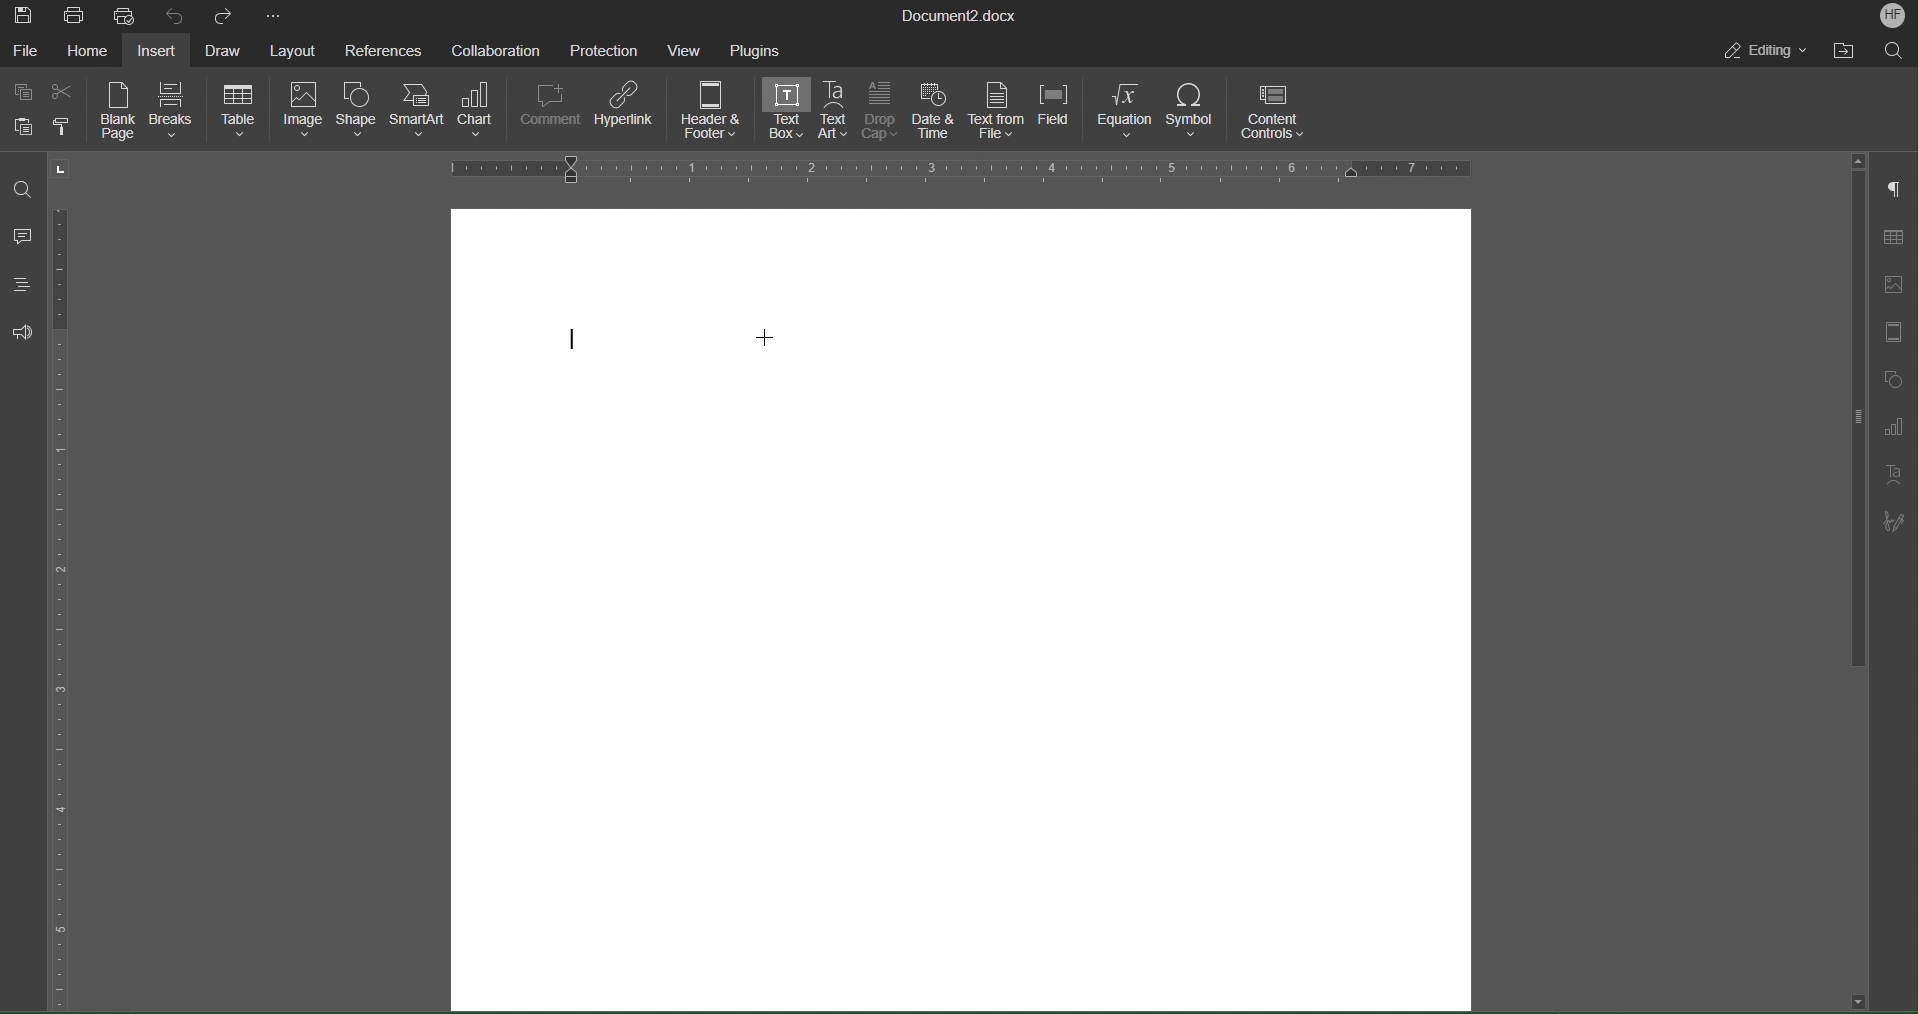 The image size is (1918, 1014). What do you see at coordinates (605, 48) in the screenshot?
I see `Protection` at bounding box center [605, 48].